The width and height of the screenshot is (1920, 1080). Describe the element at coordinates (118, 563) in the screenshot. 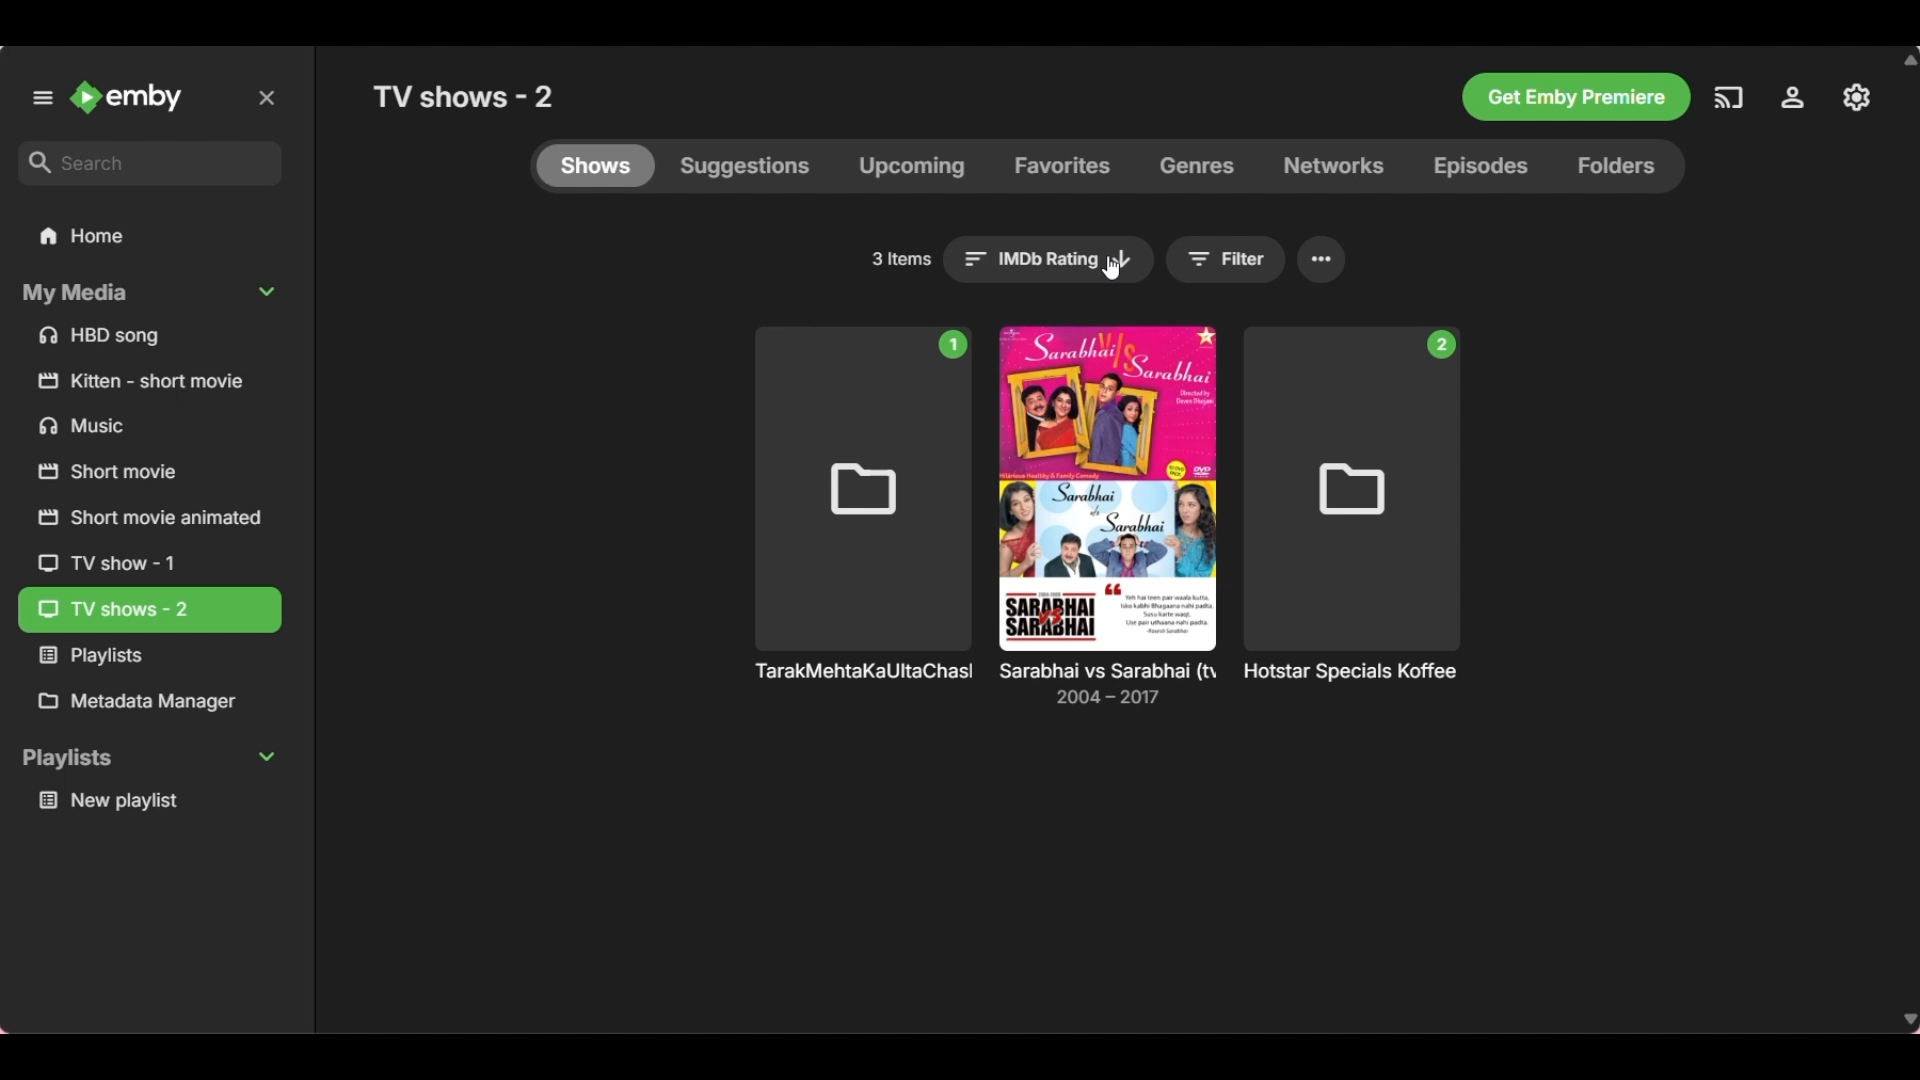

I see `` at that location.